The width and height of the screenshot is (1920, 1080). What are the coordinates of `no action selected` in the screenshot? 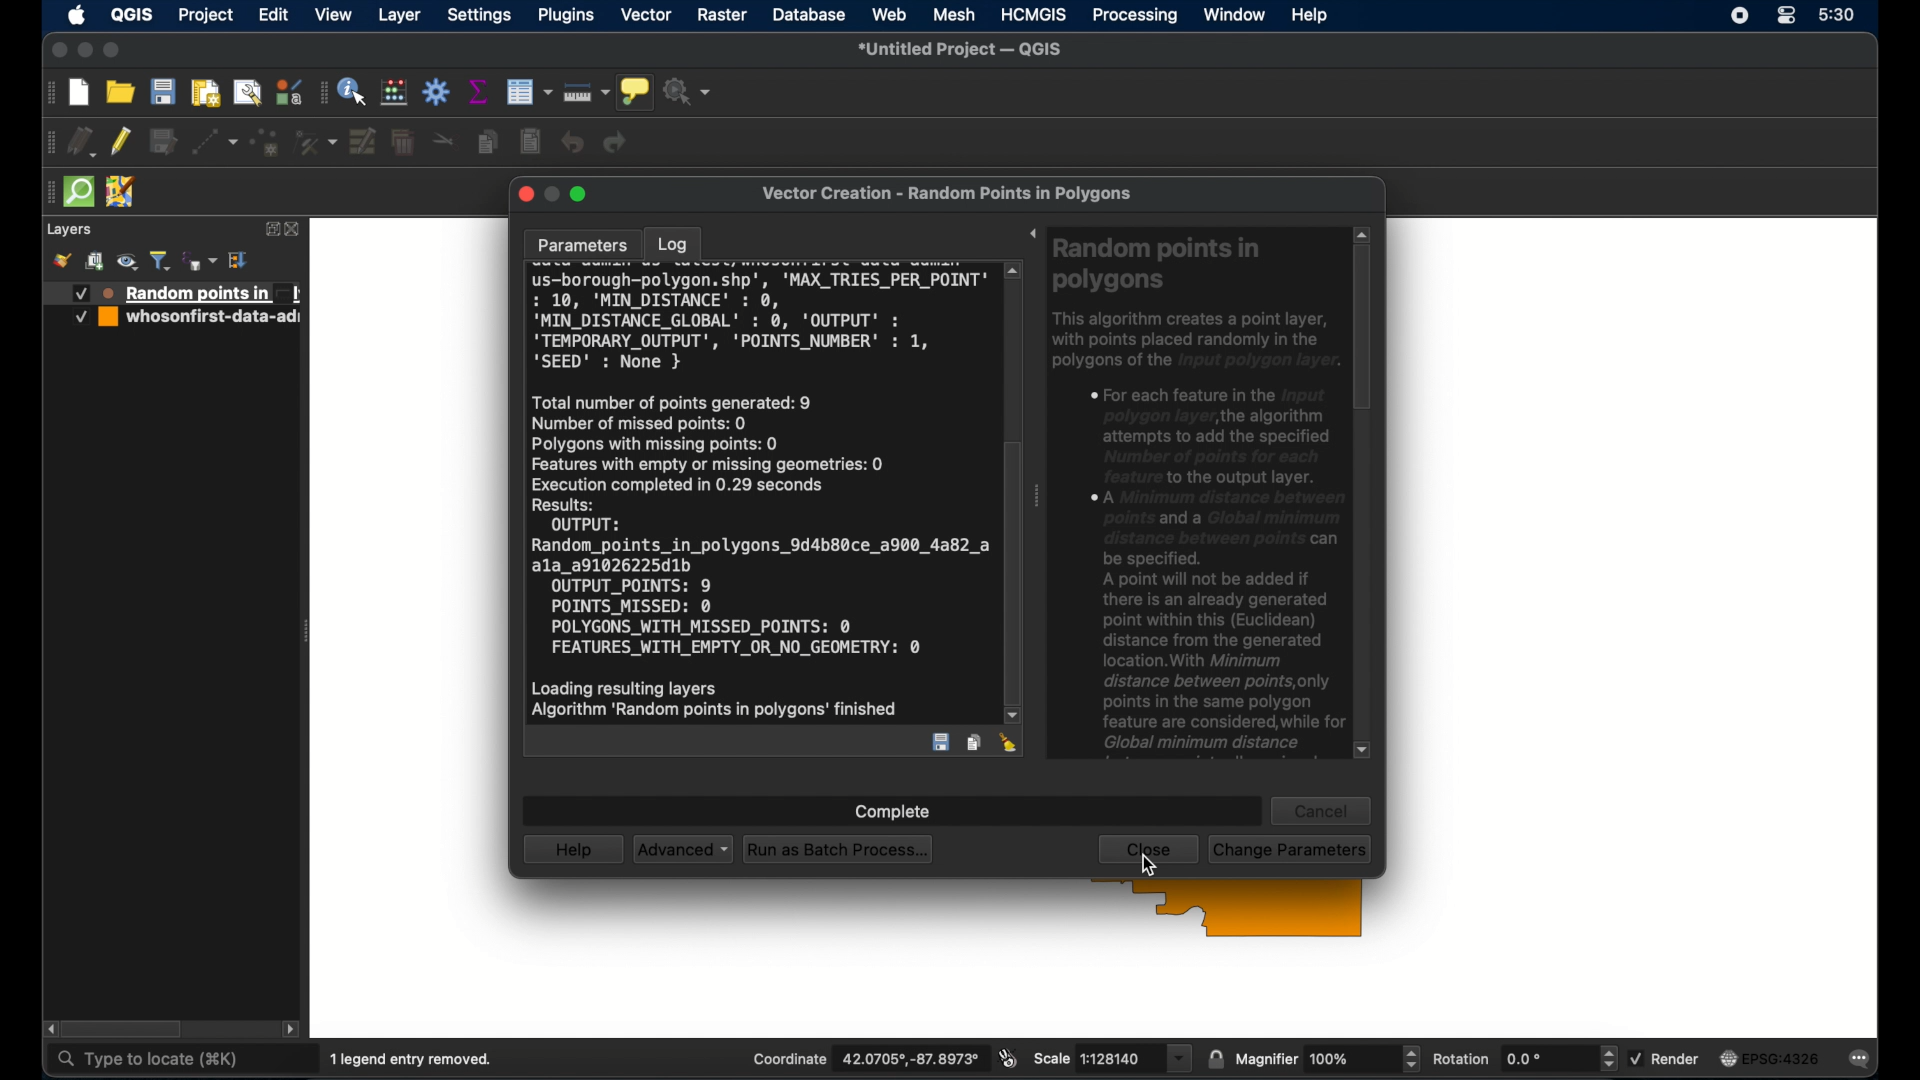 It's located at (687, 91).